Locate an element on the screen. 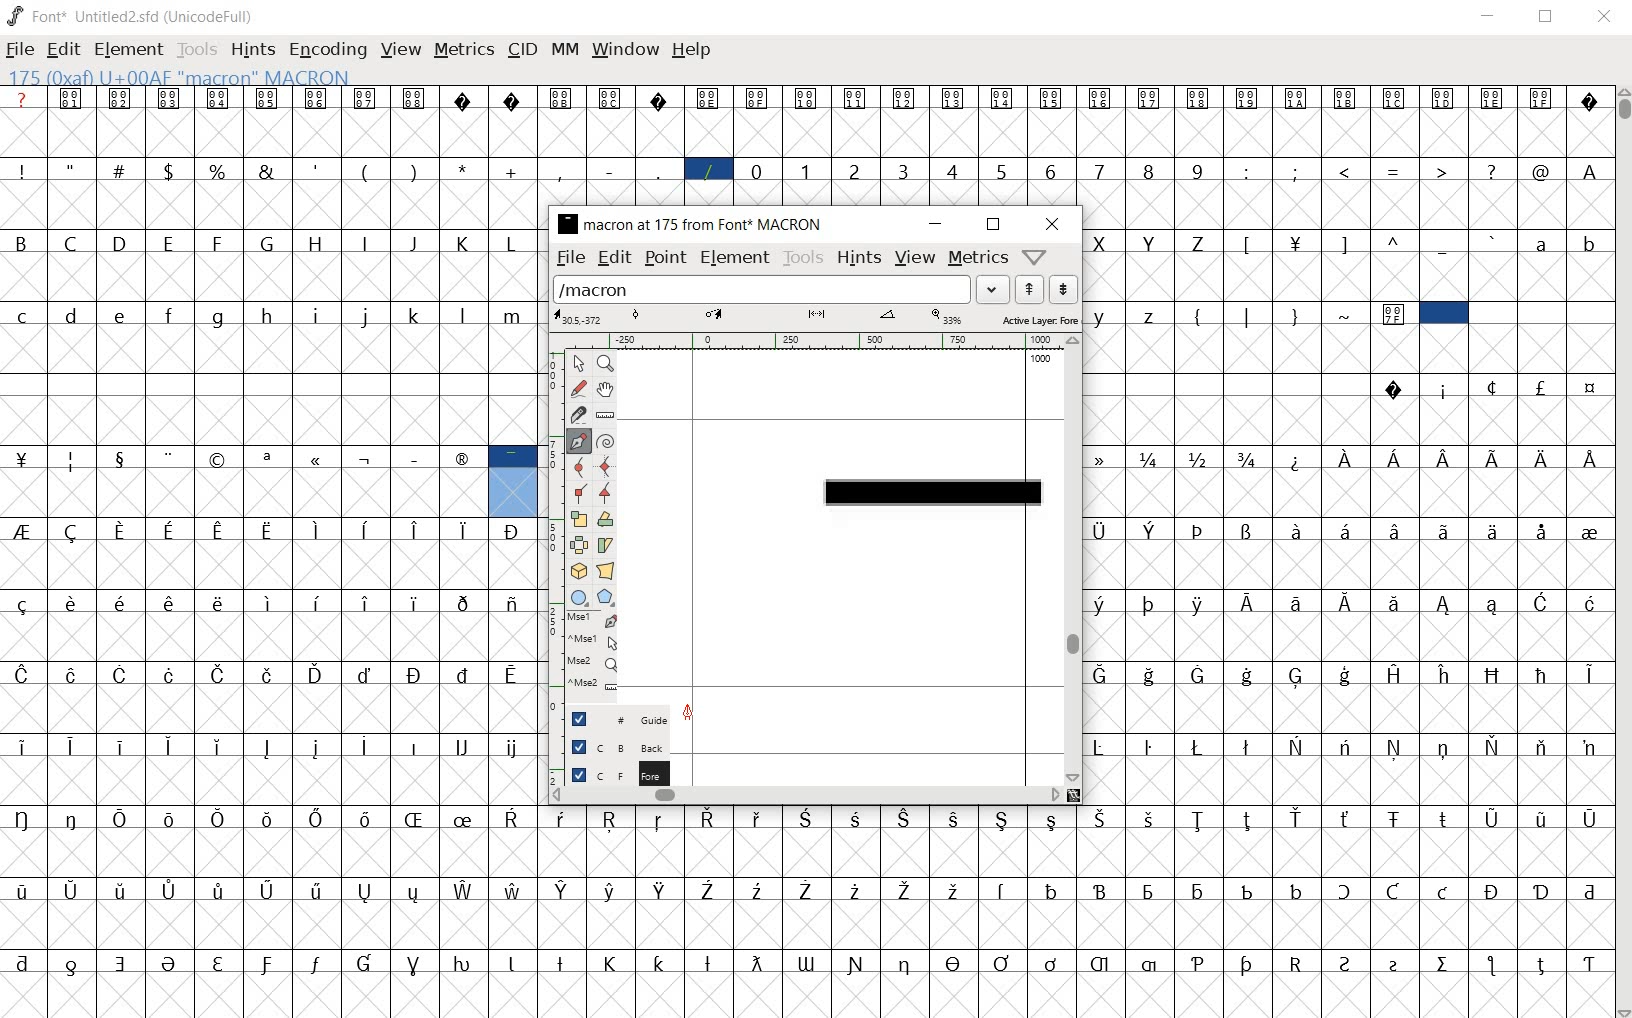 This screenshot has height=1018, width=1632. Symbol is located at coordinates (808, 97).